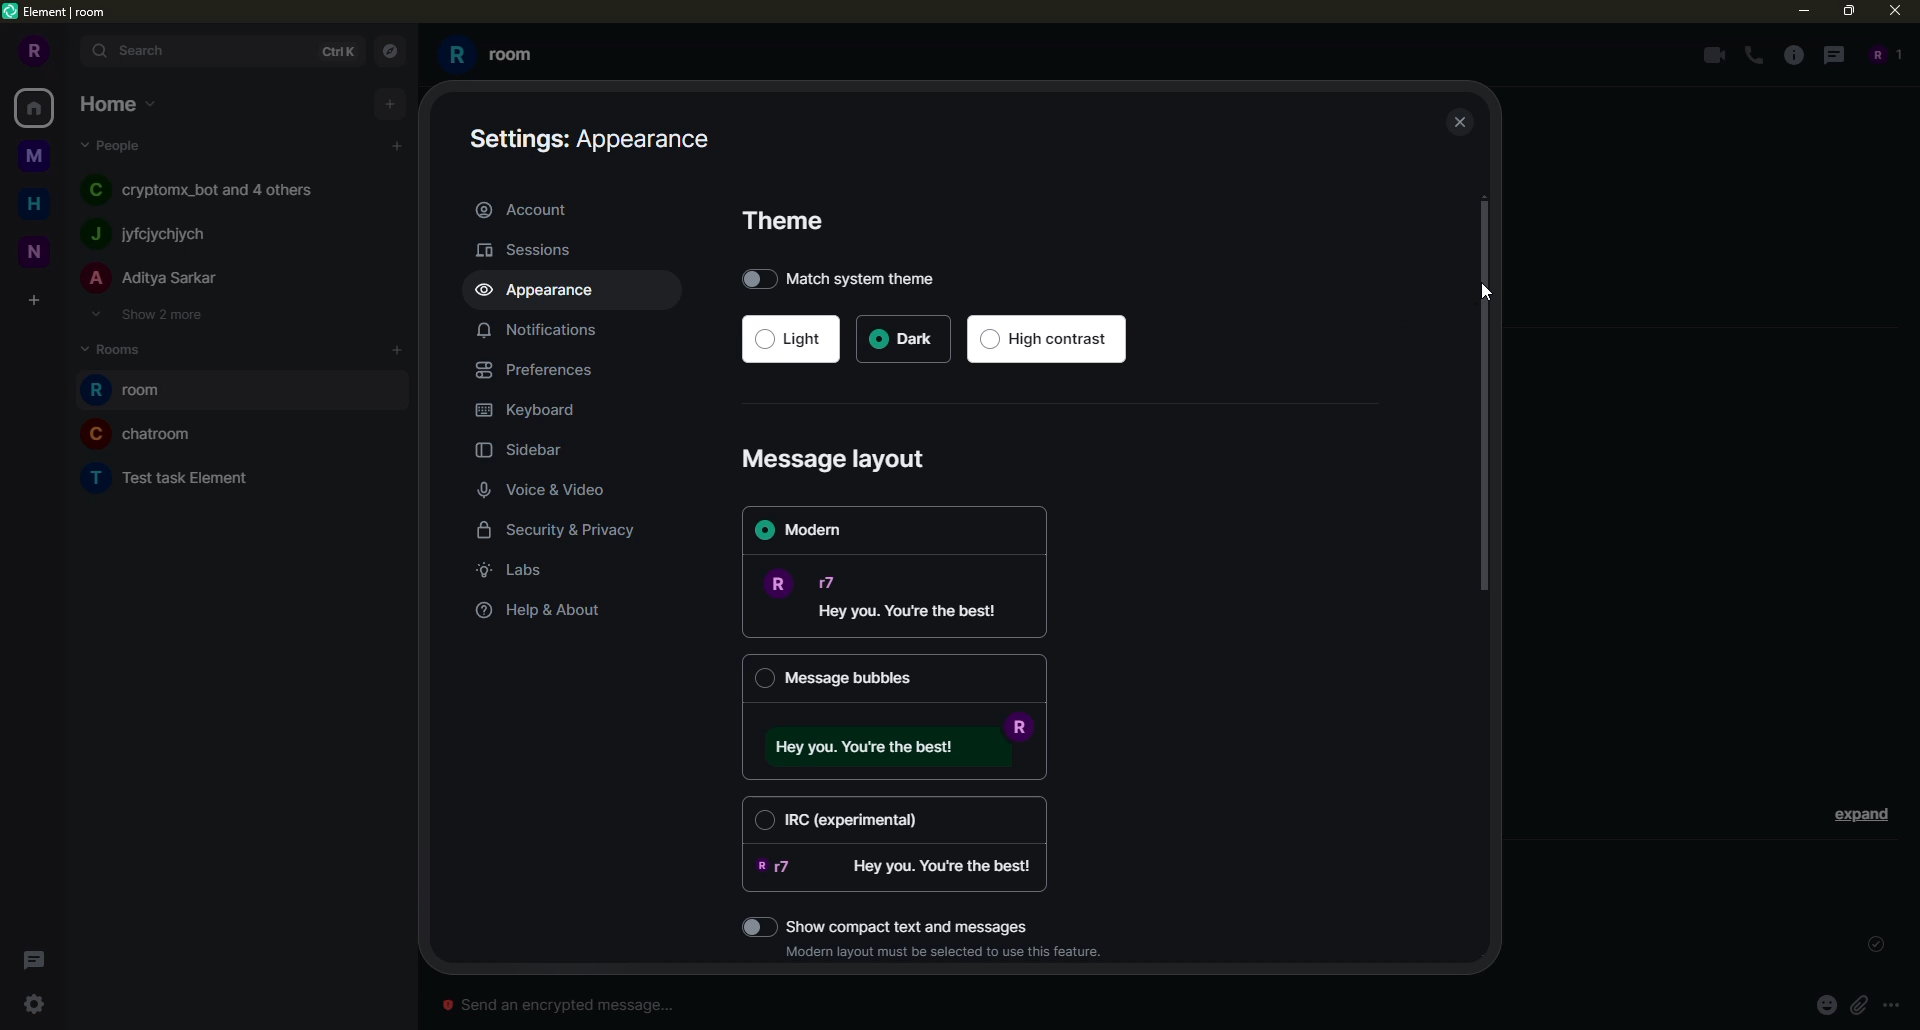  I want to click on message layout, so click(840, 460).